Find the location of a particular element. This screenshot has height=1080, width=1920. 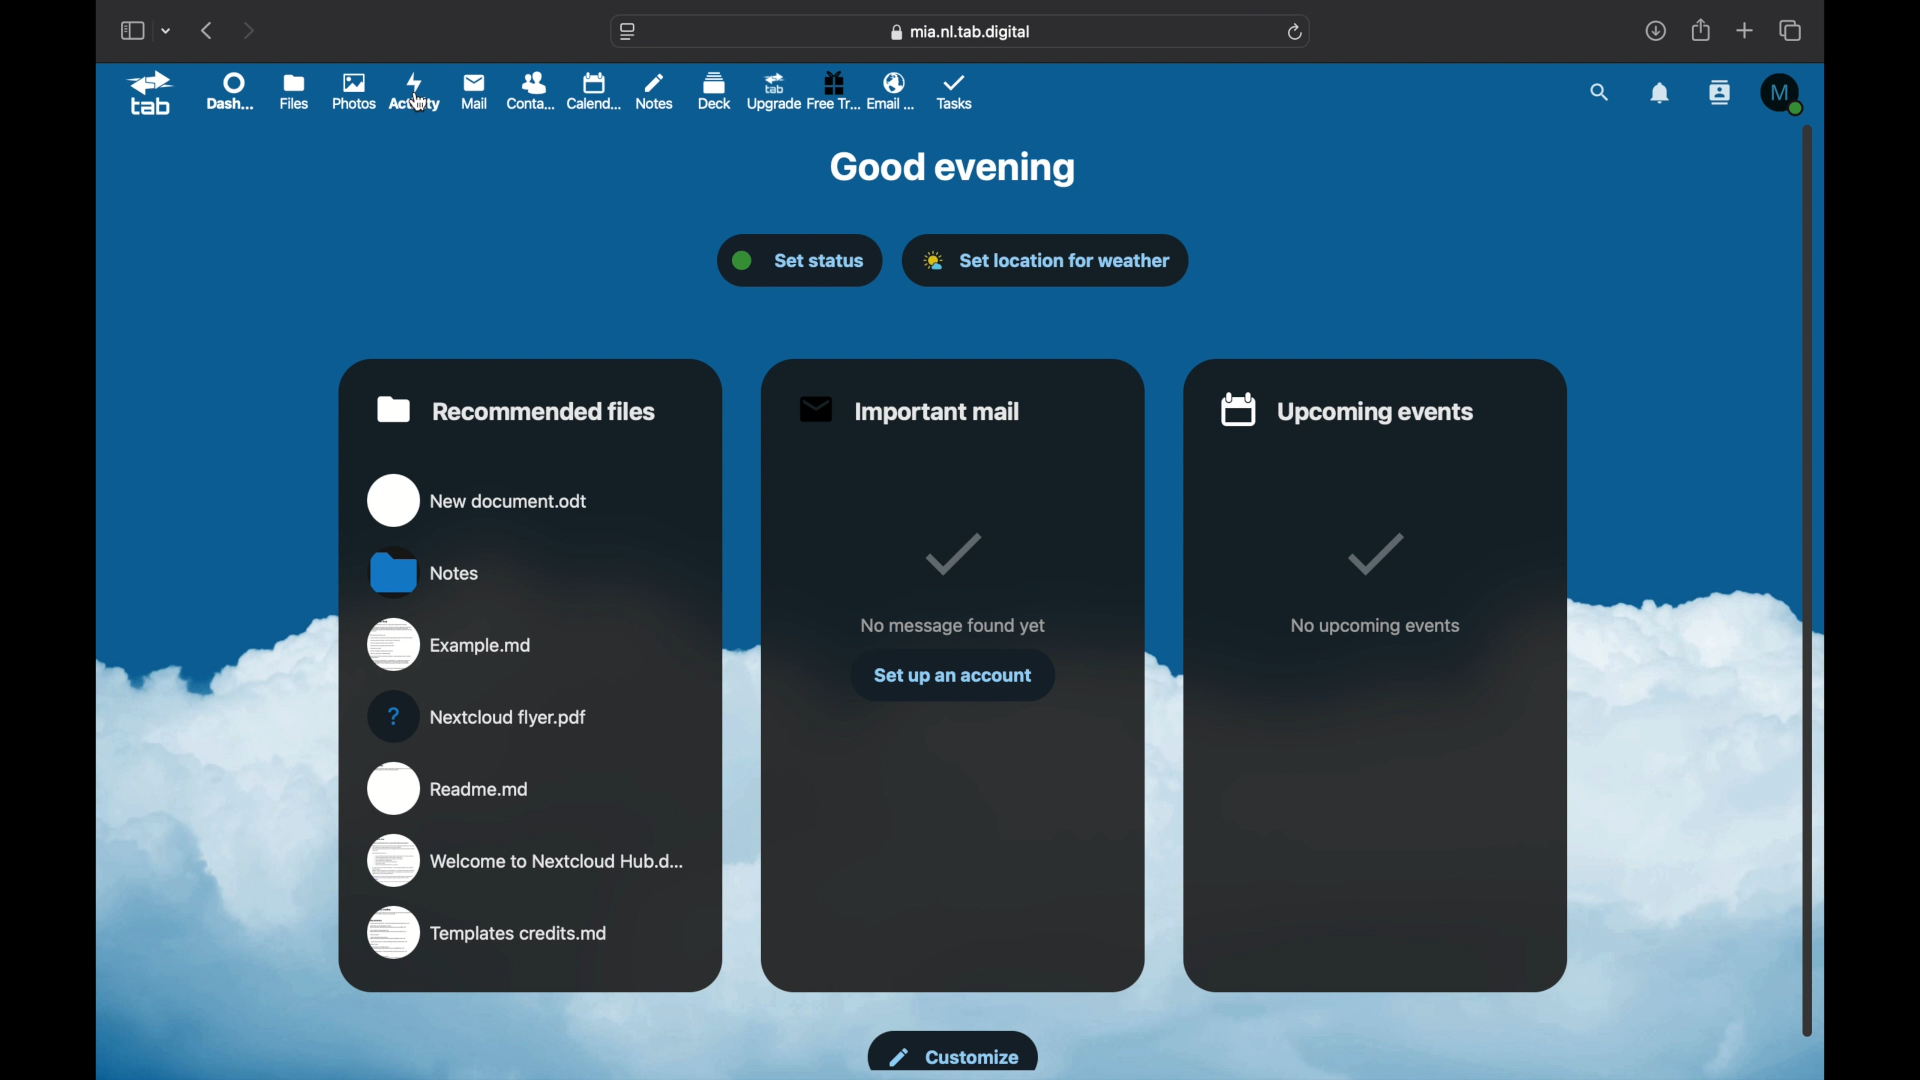

cursor is located at coordinates (420, 105).